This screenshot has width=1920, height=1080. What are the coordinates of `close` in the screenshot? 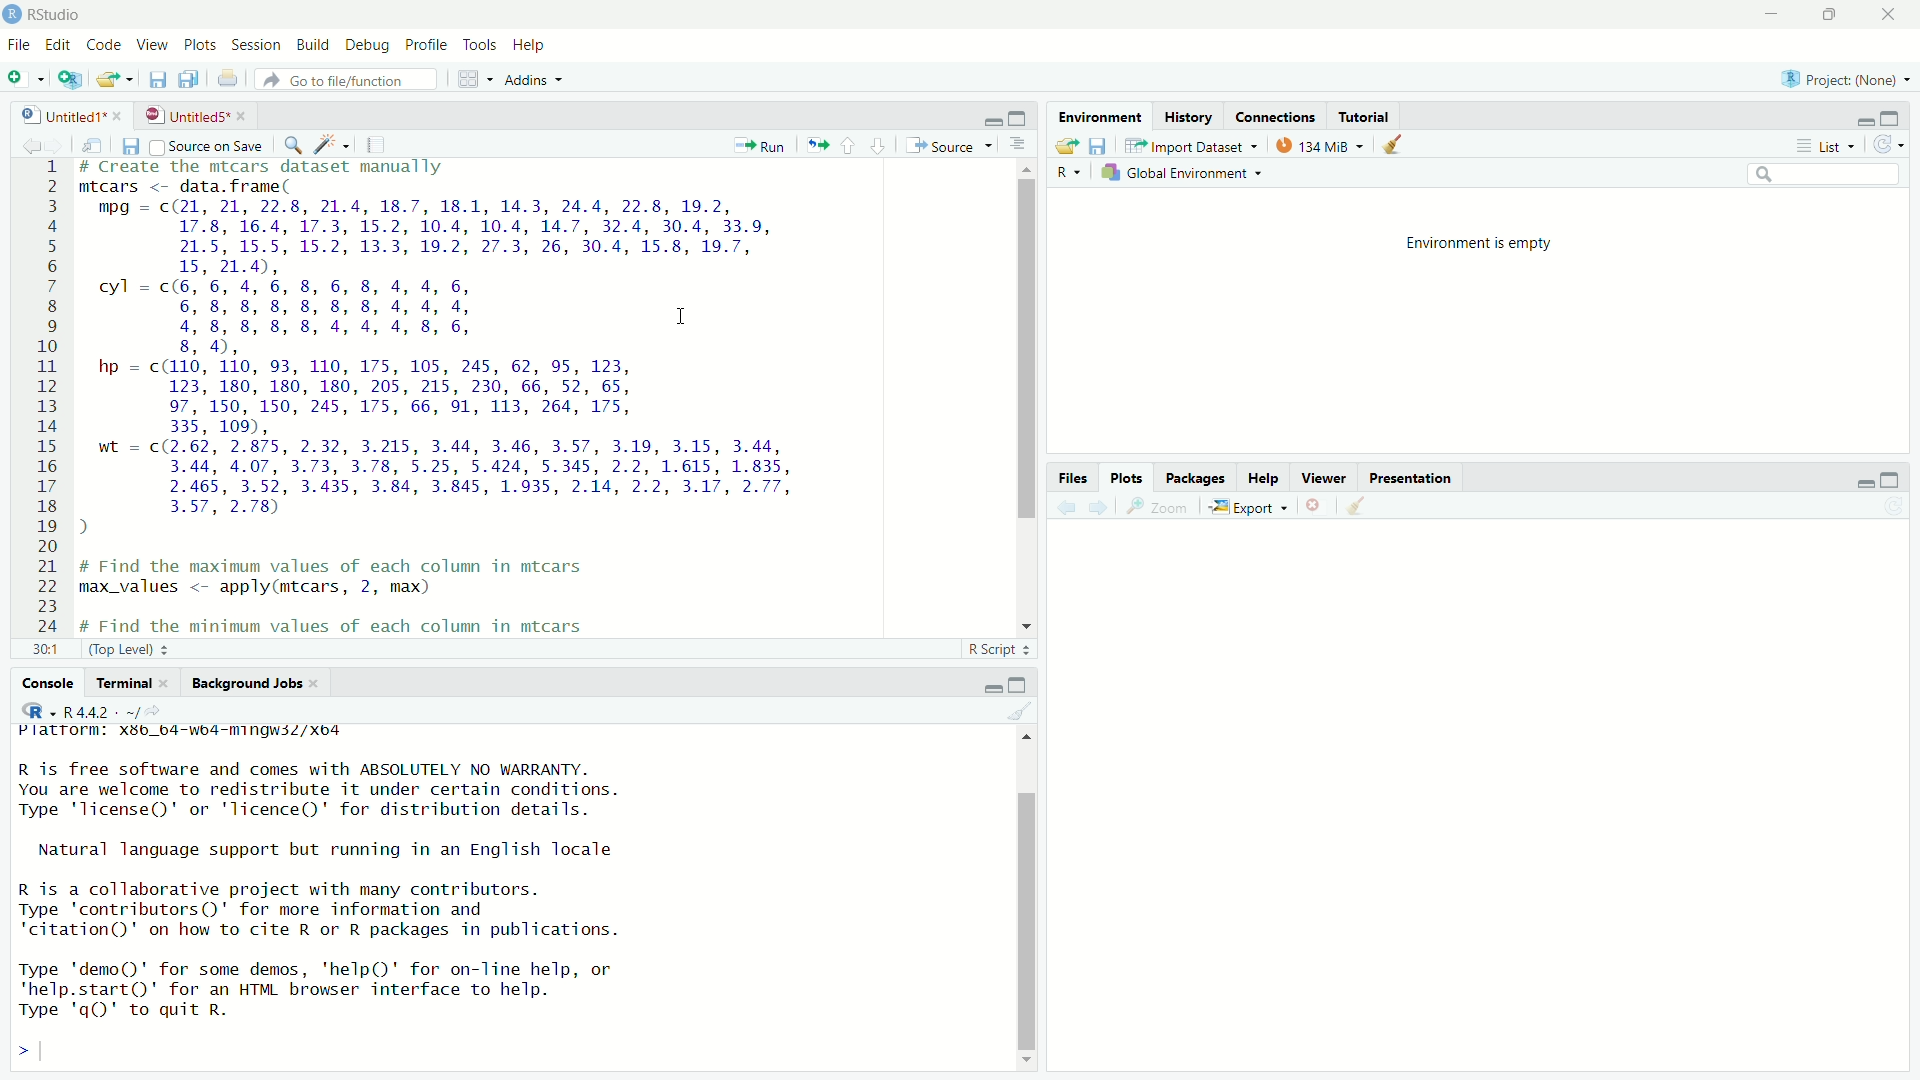 It's located at (1894, 15).